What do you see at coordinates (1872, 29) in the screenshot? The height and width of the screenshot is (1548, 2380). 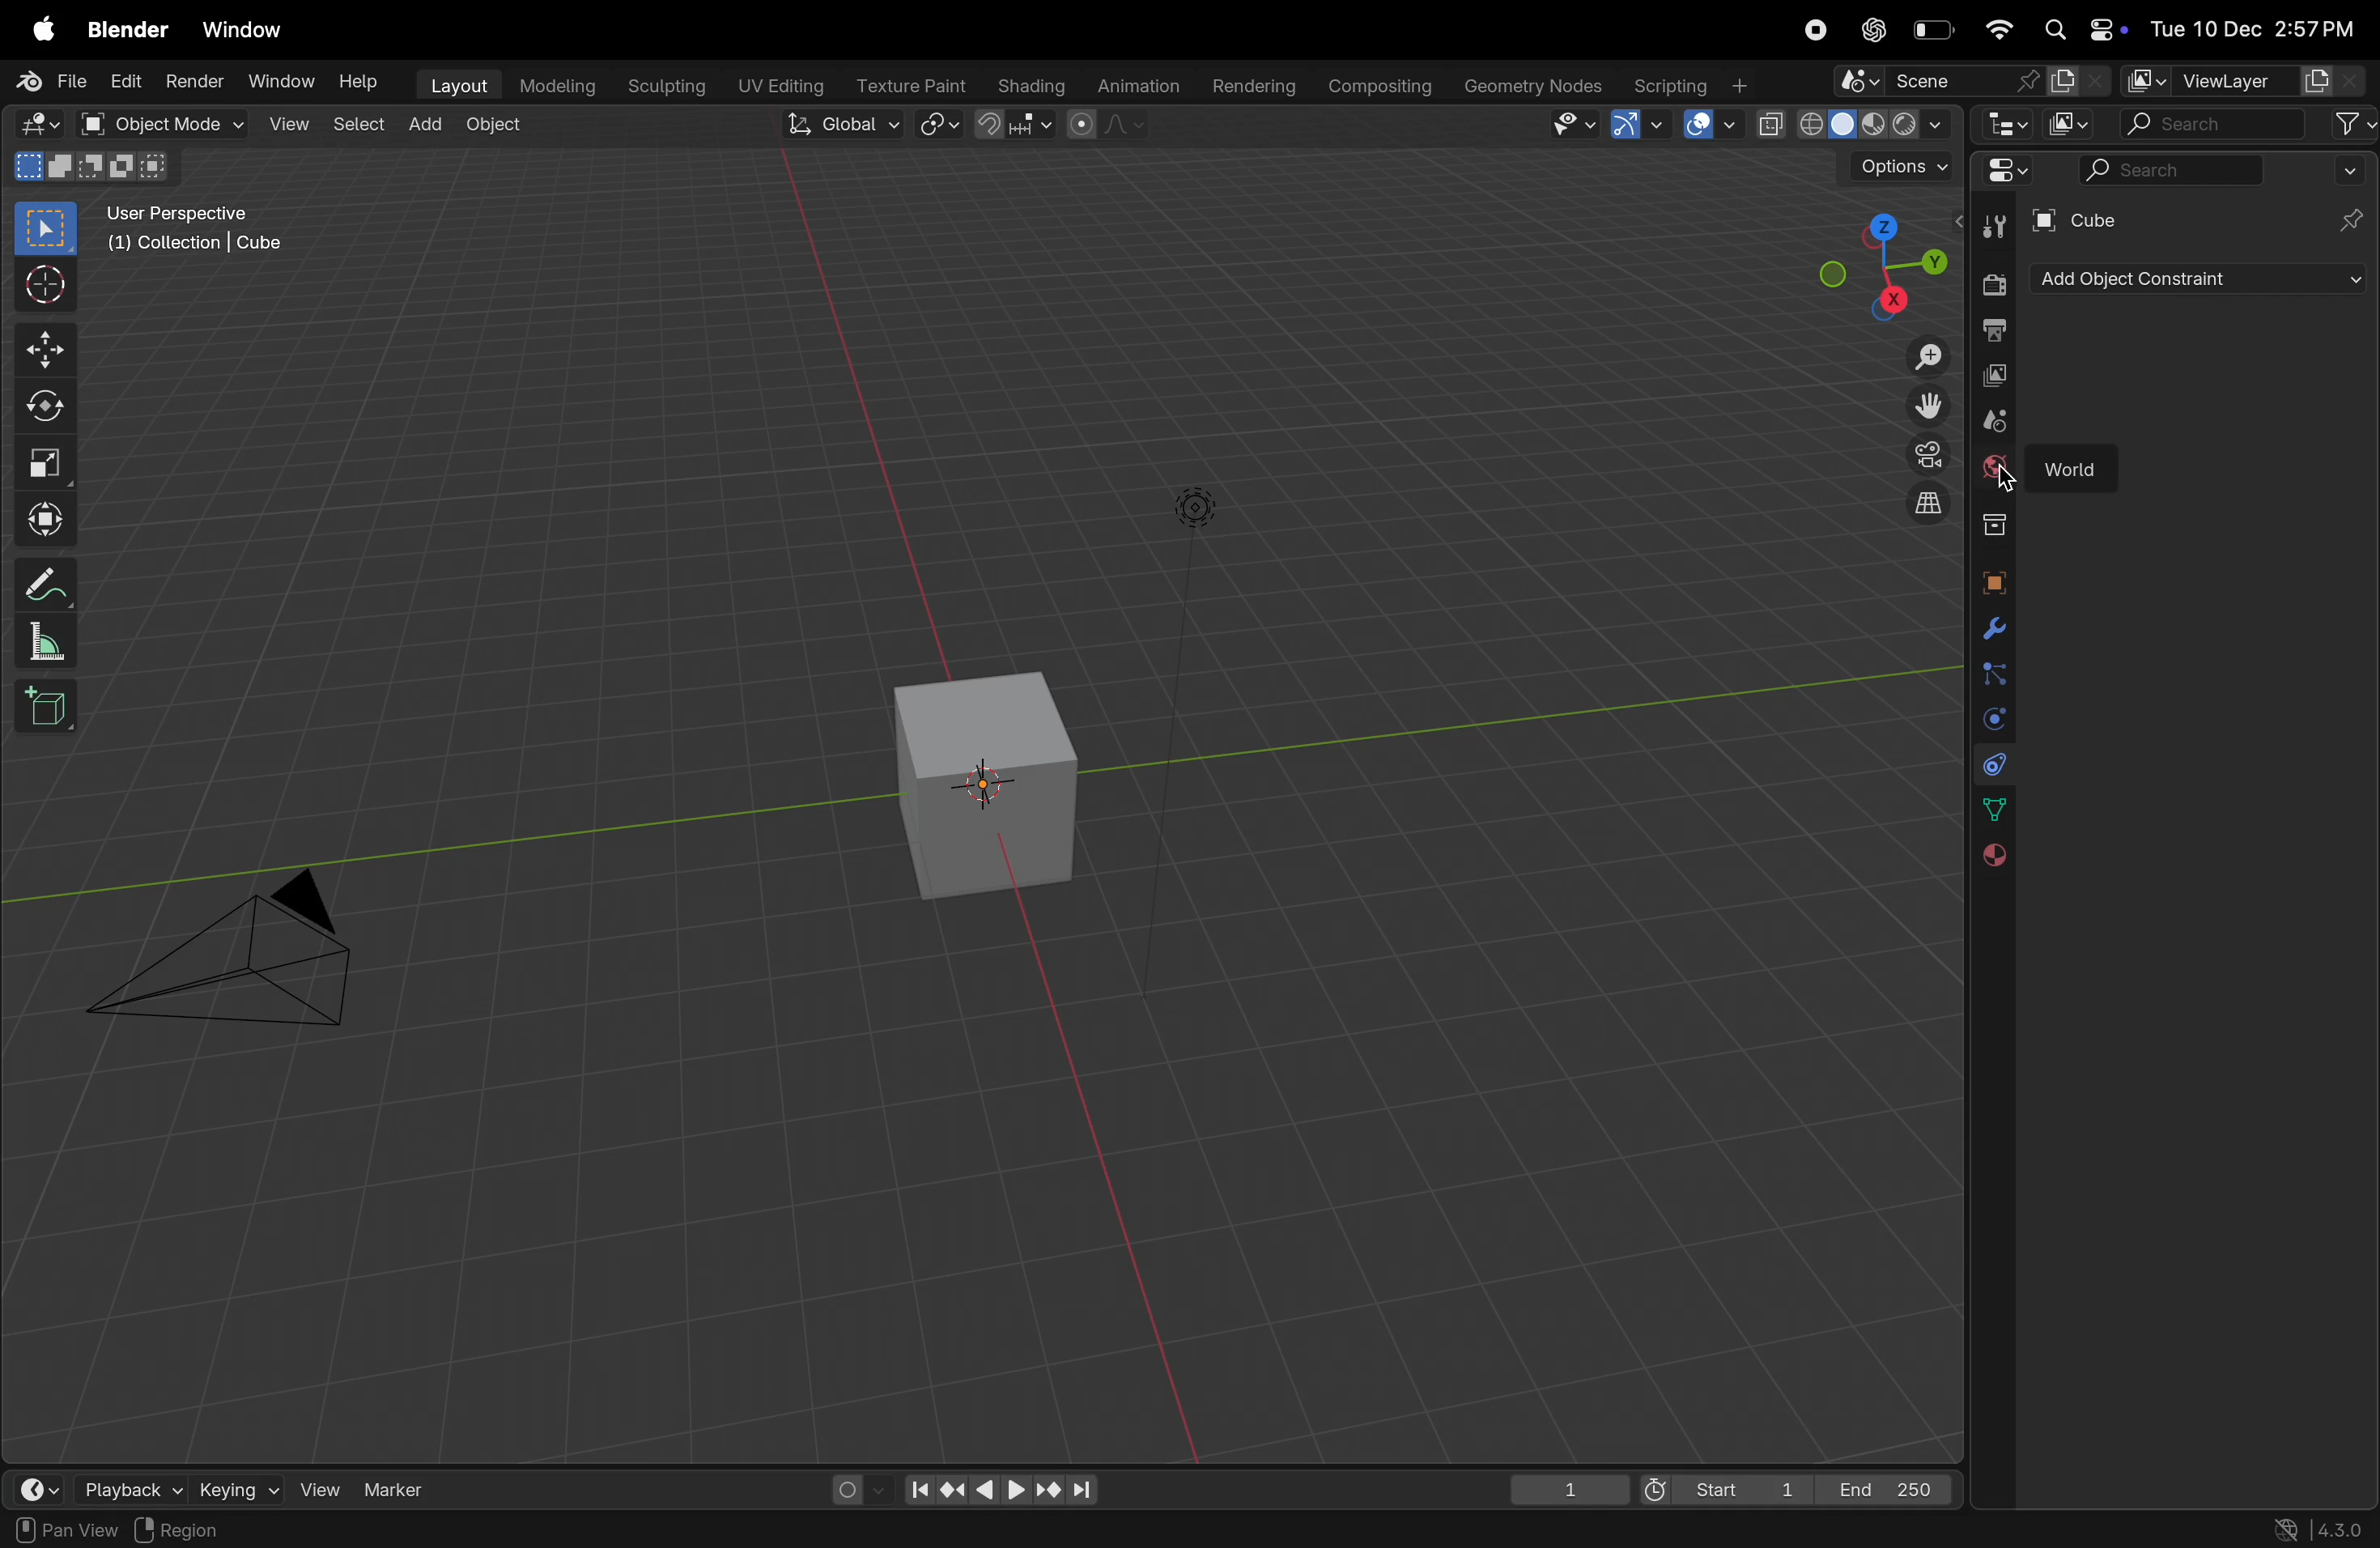 I see `Chatgpt` at bounding box center [1872, 29].